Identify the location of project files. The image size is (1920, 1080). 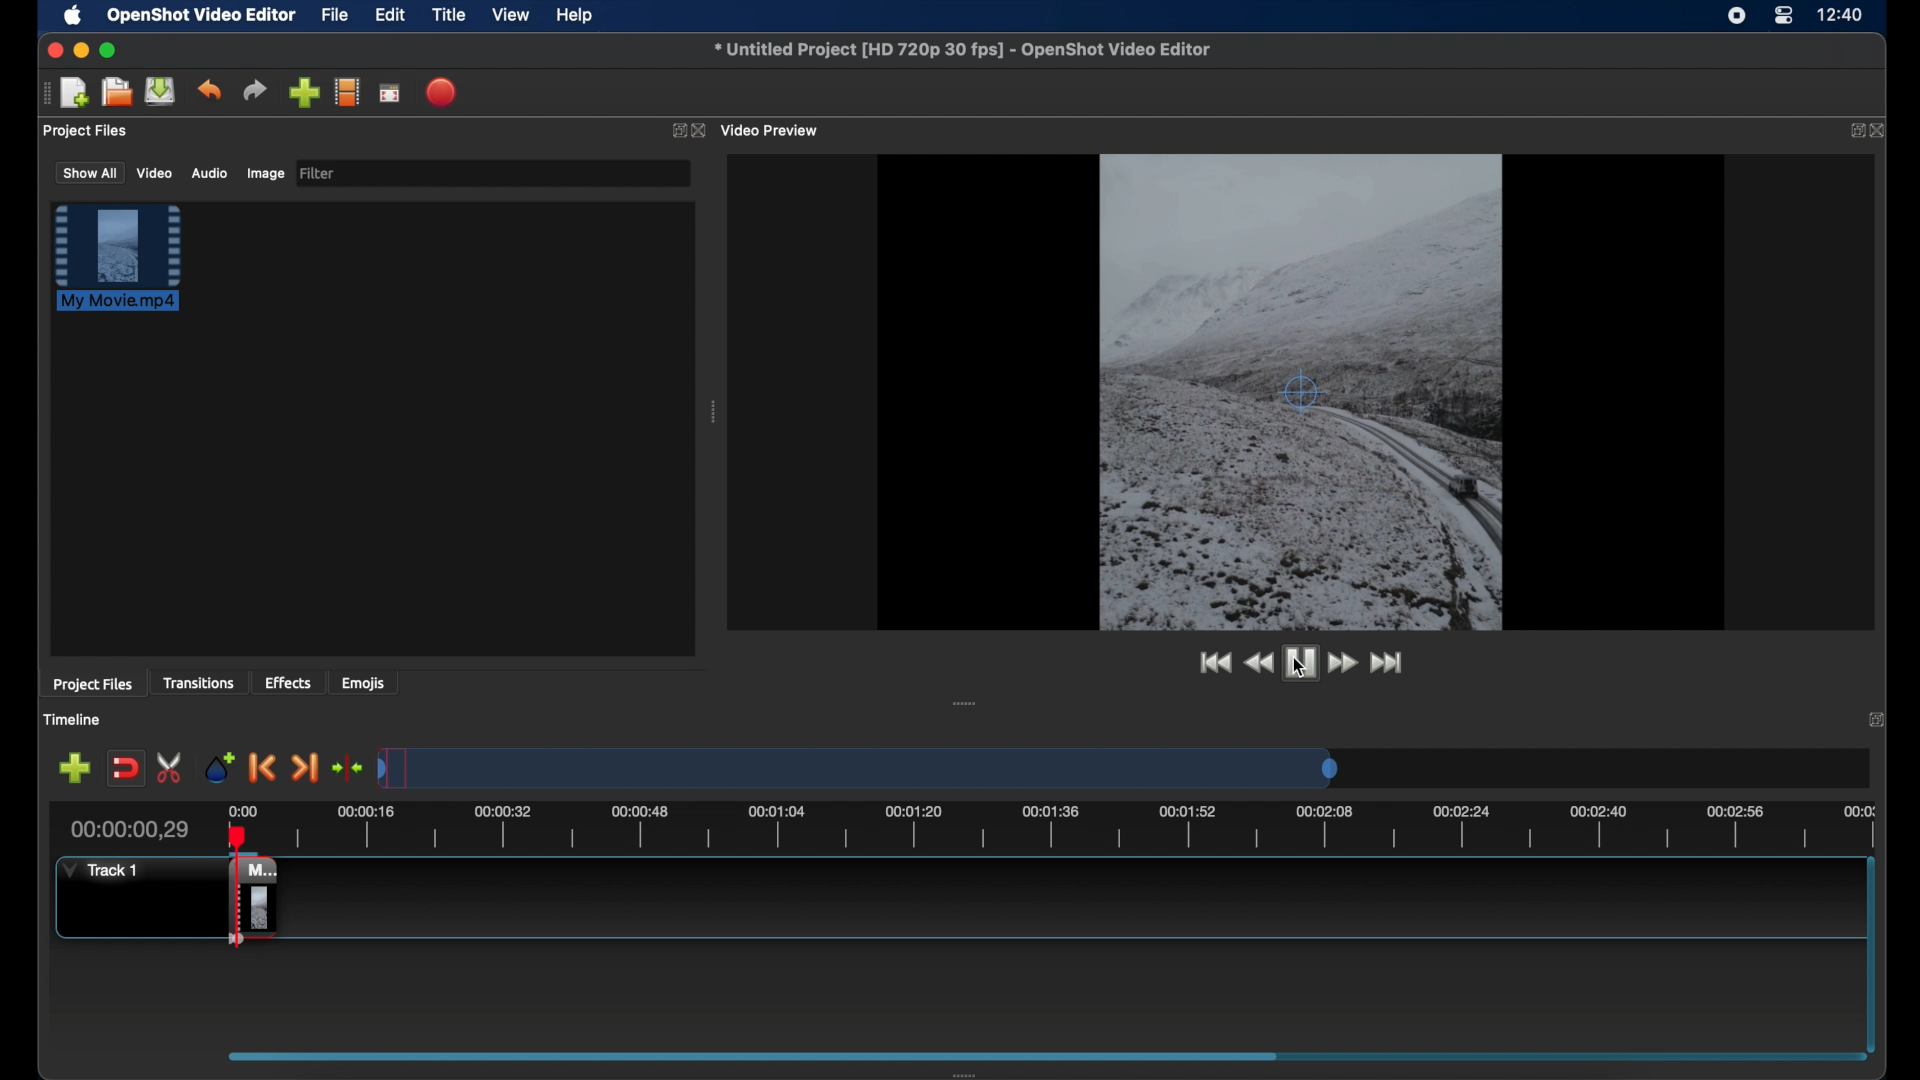
(86, 131).